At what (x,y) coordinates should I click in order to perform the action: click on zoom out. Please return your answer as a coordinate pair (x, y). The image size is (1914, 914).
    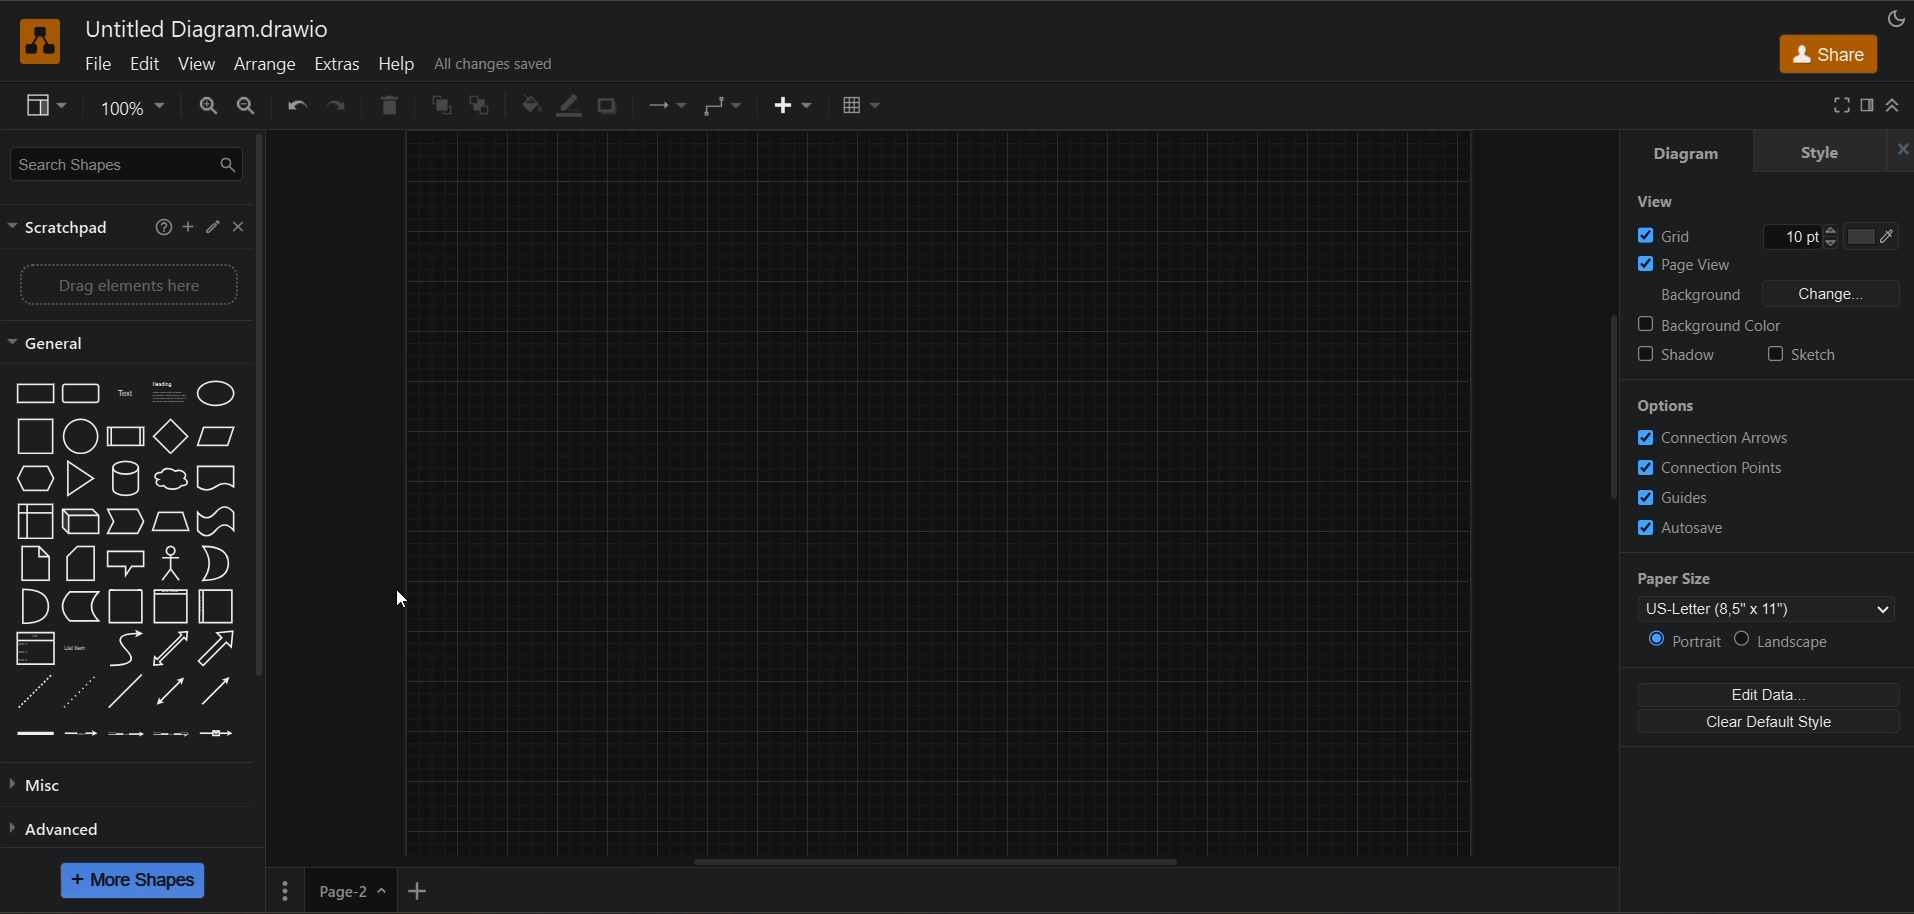
    Looking at the image, I should click on (245, 106).